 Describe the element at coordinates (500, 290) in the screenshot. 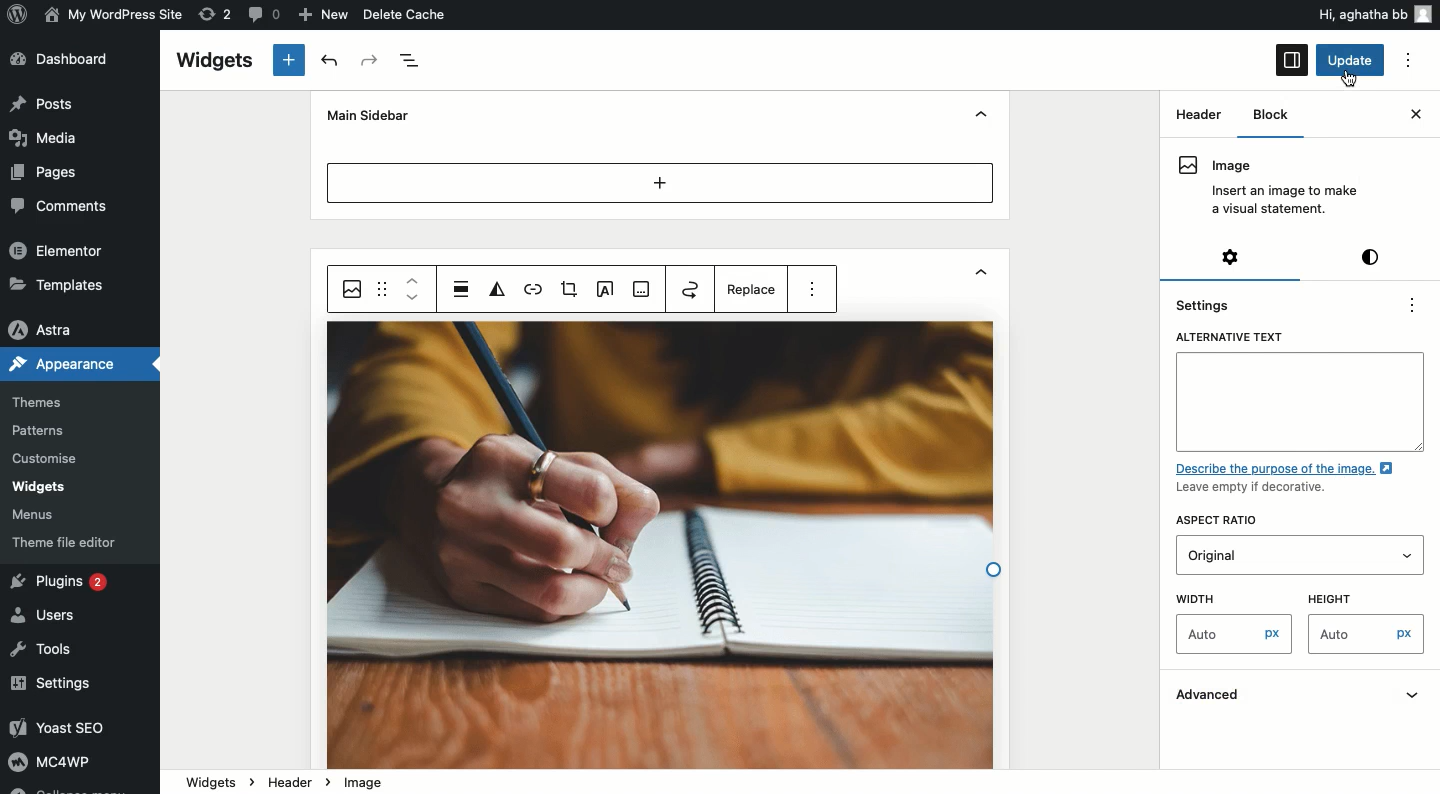

I see `Duotone` at that location.